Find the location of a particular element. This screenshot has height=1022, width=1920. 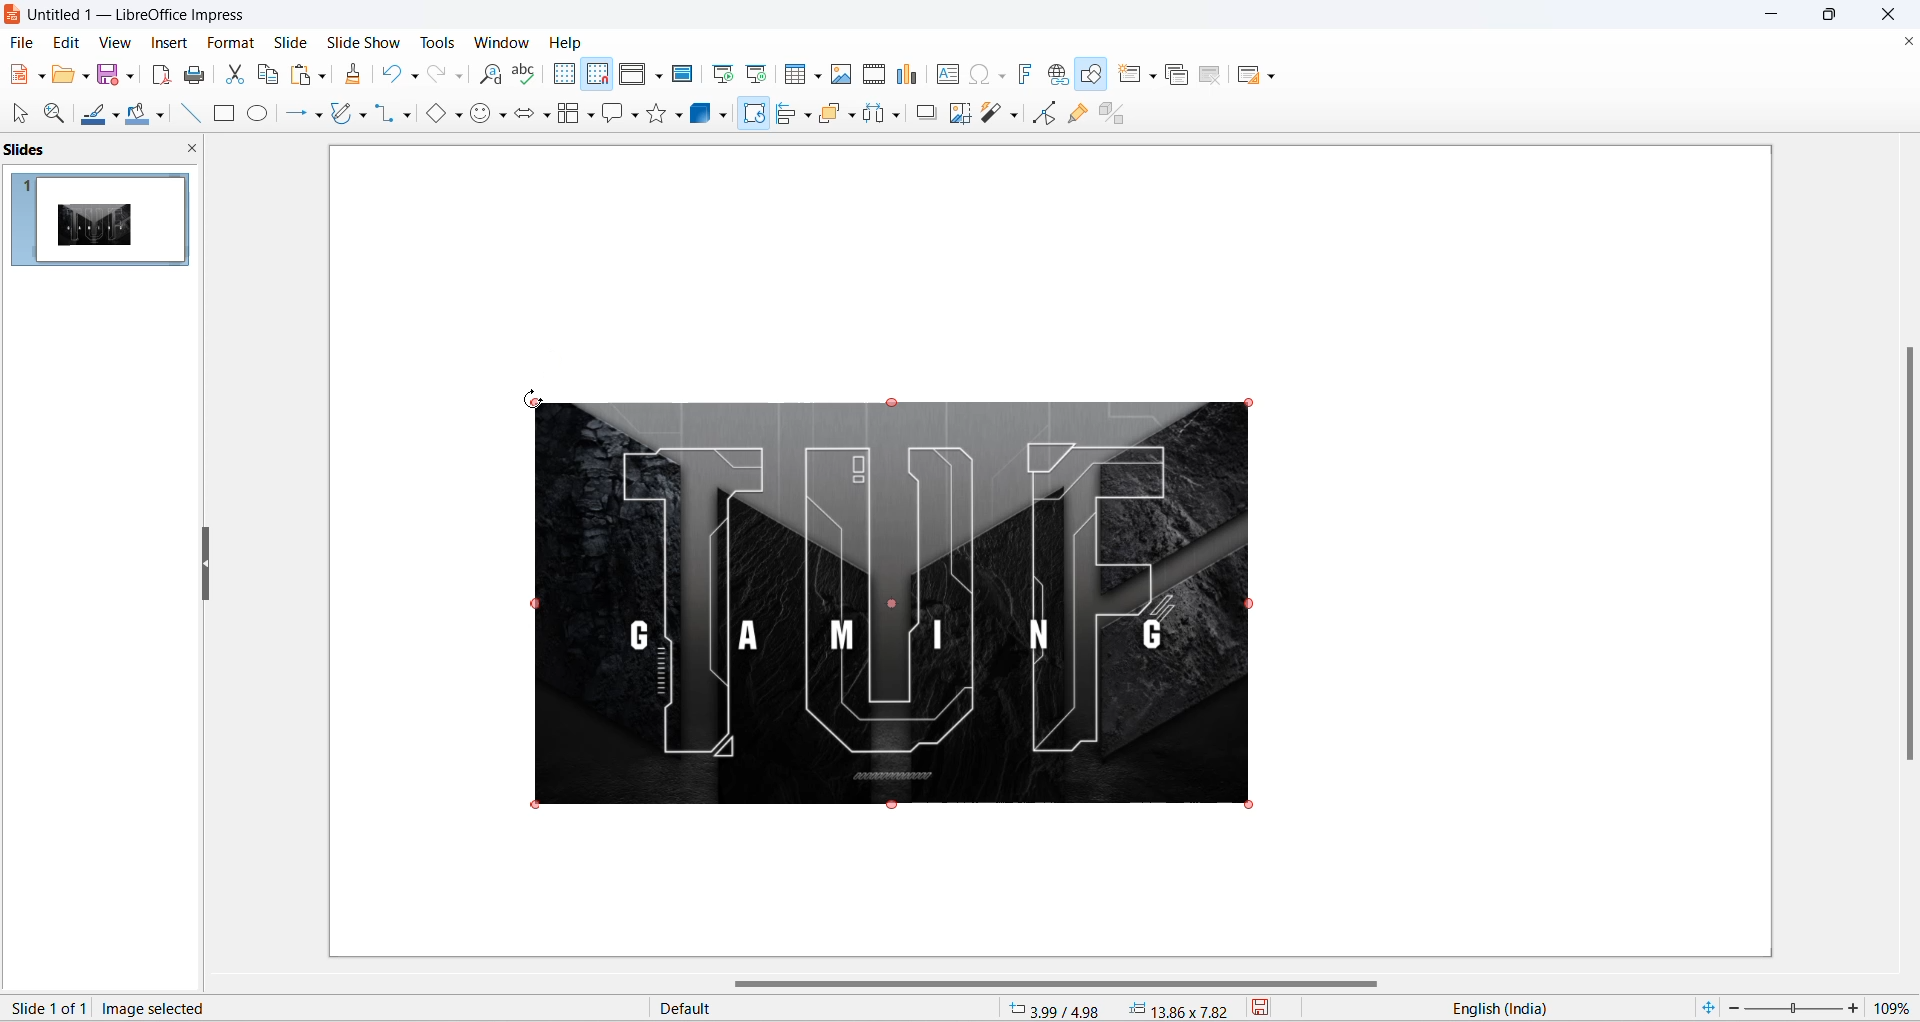

fit current slide to windows is located at coordinates (1706, 1007).